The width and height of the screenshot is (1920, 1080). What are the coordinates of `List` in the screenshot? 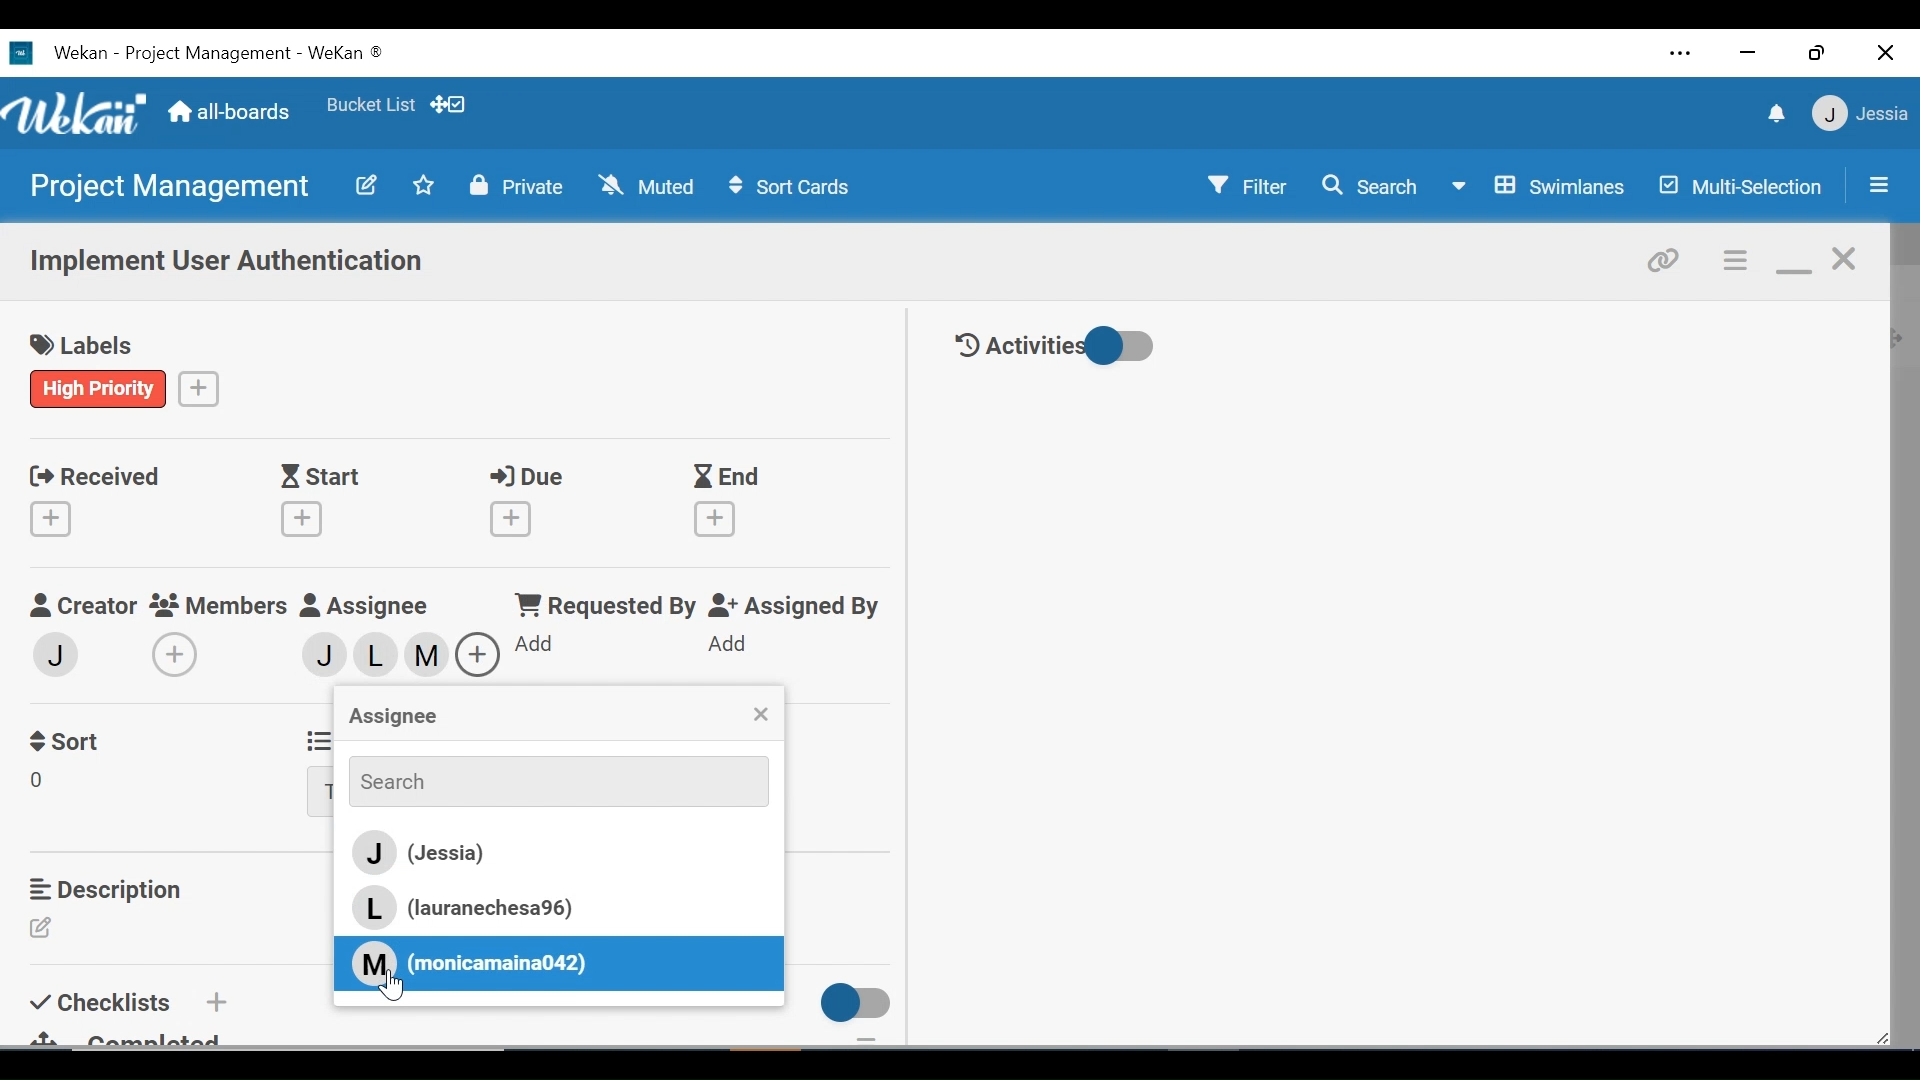 It's located at (315, 738).